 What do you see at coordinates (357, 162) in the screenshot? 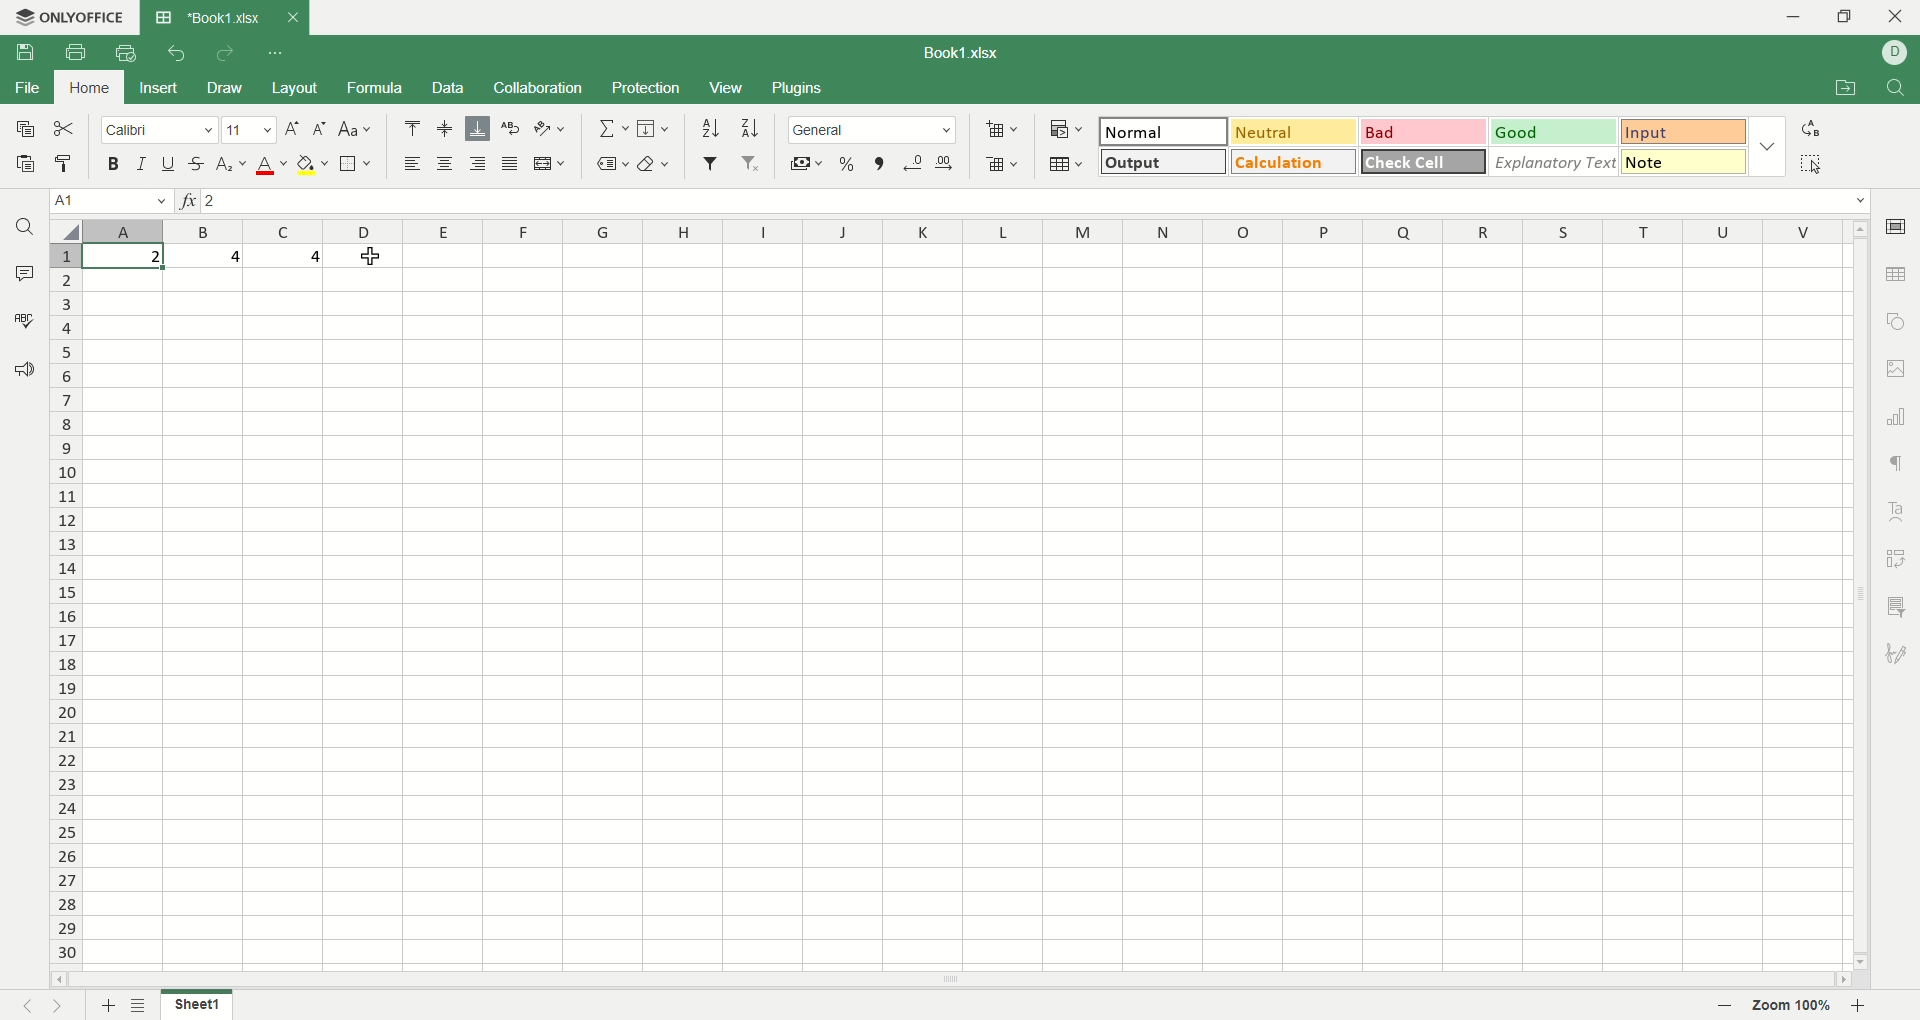
I see `border` at bounding box center [357, 162].